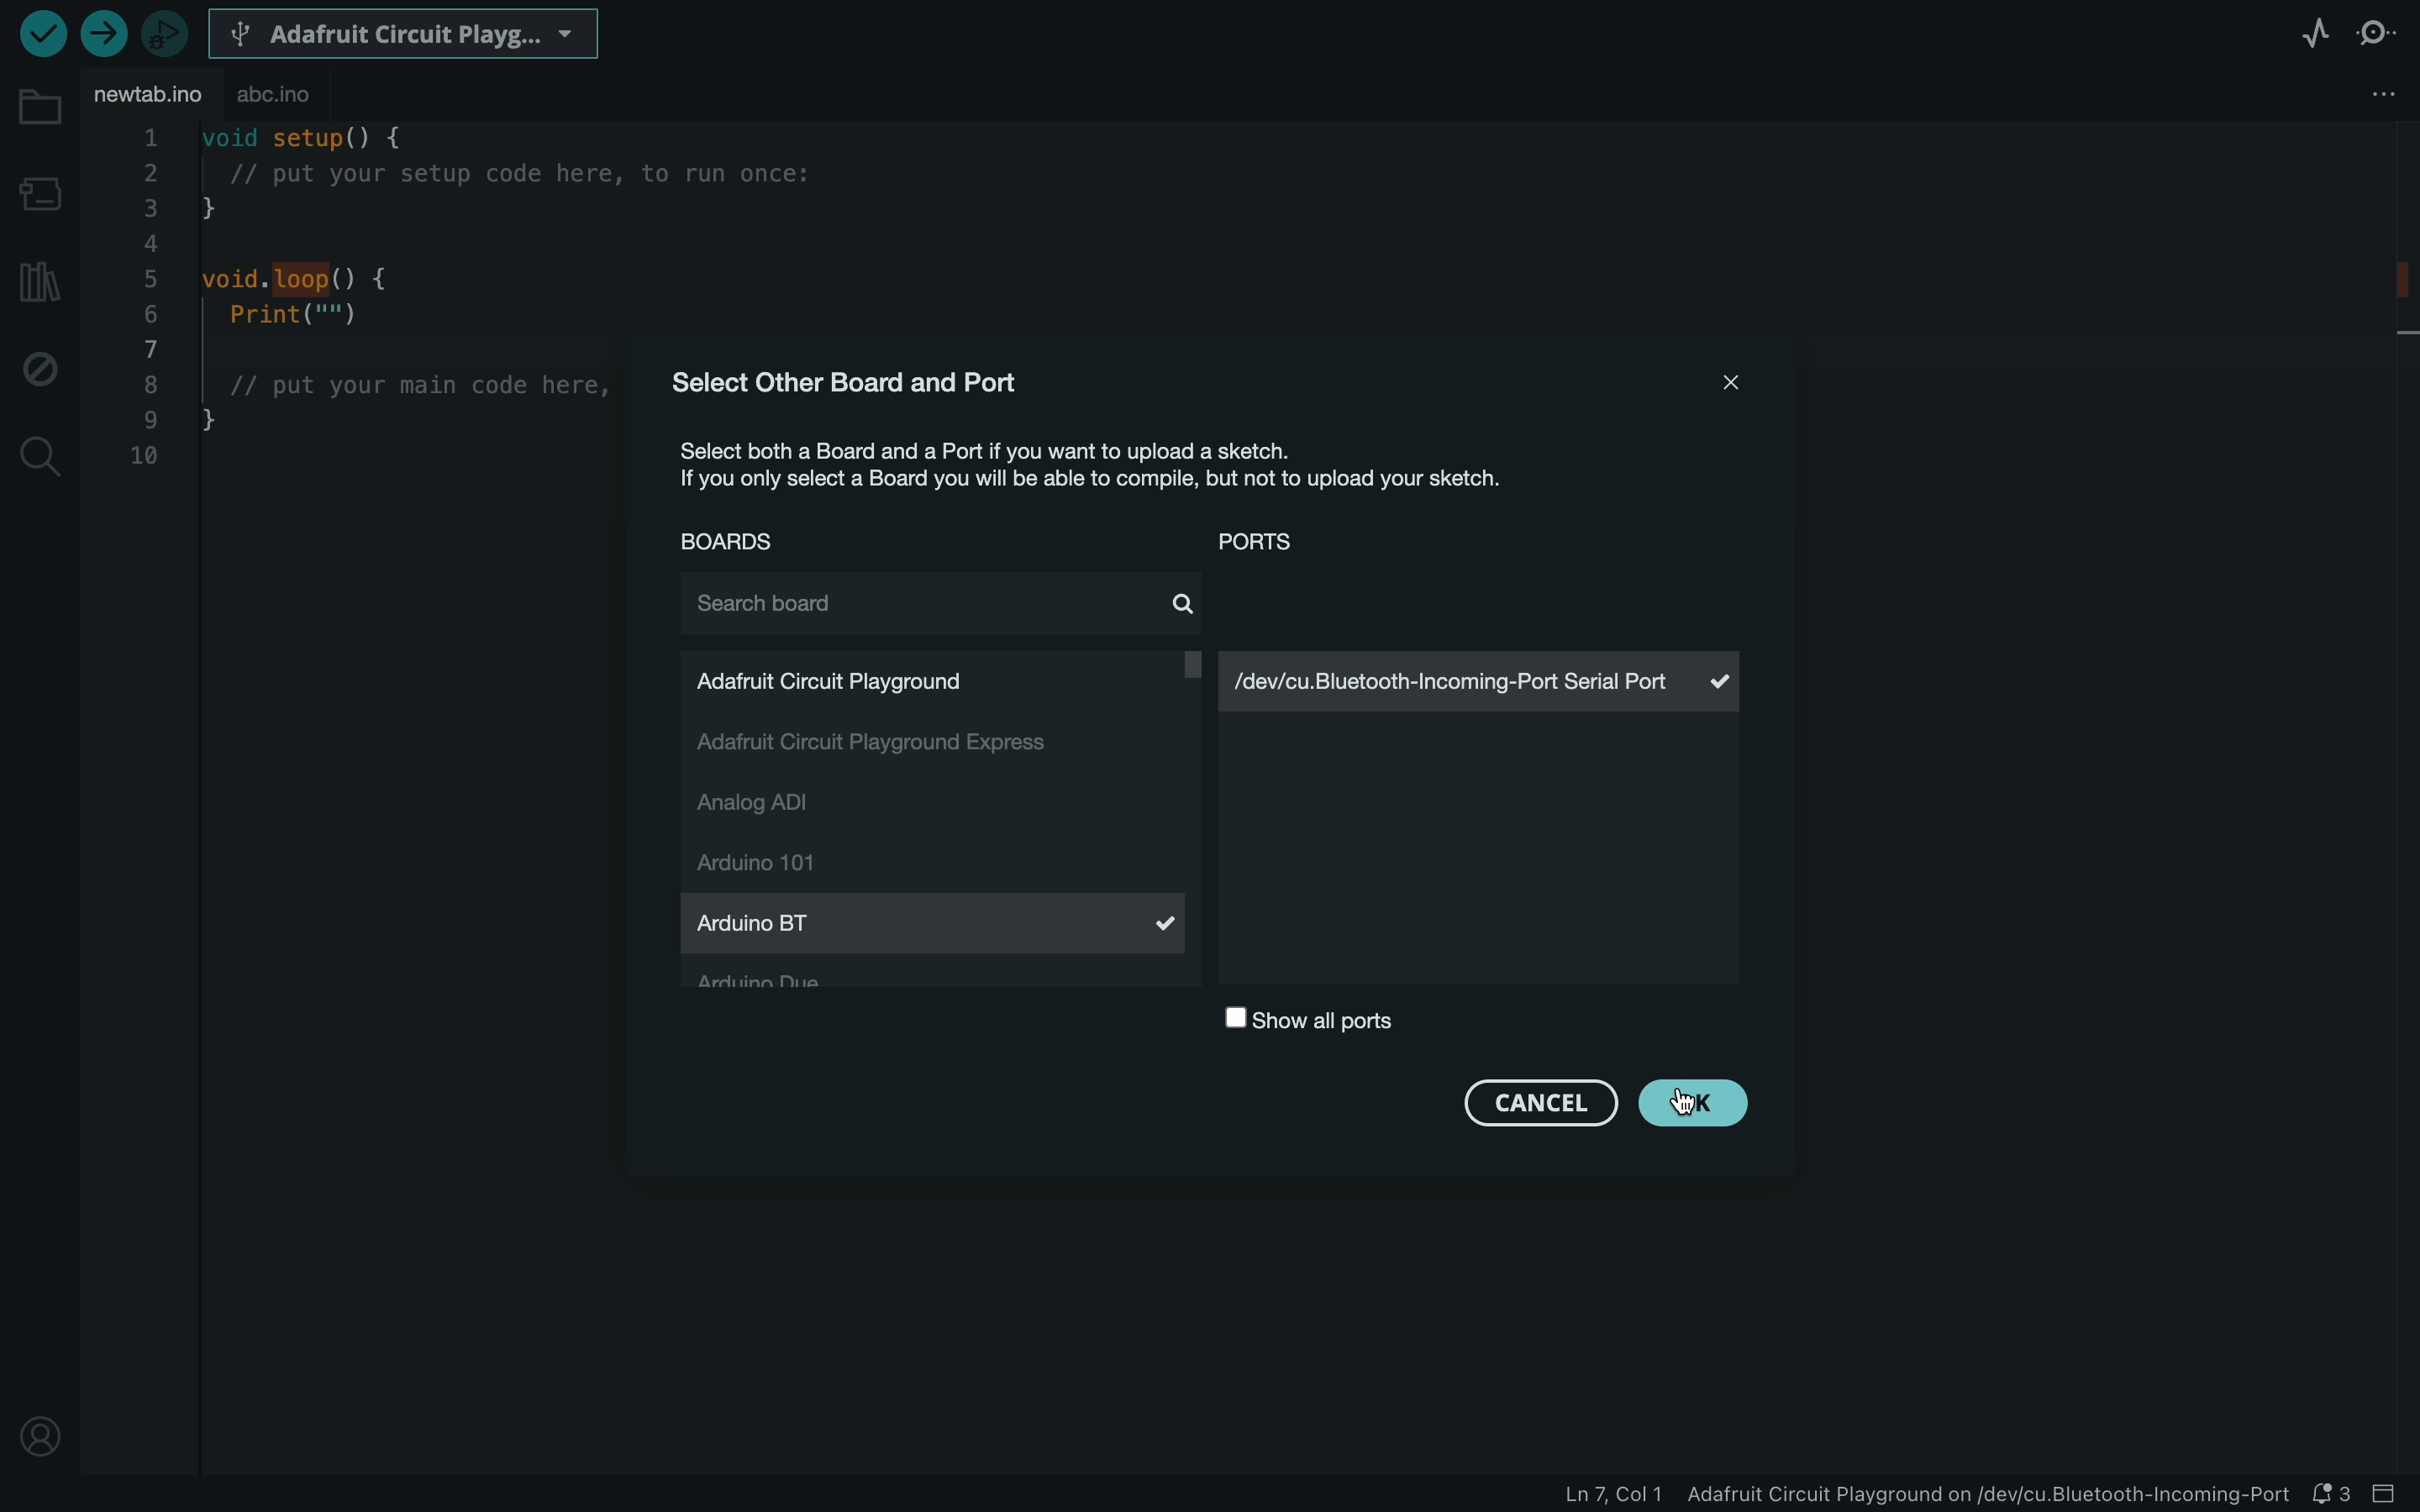  I want to click on search, so click(39, 455).